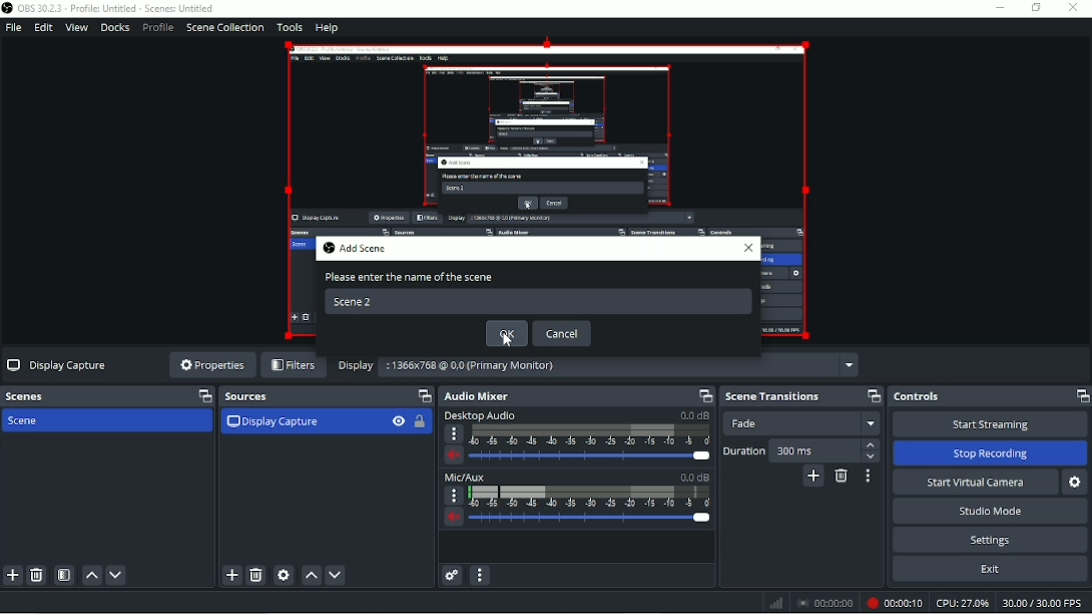 This screenshot has height=614, width=1092. Describe the element at coordinates (702, 395) in the screenshot. I see `Maximize` at that location.